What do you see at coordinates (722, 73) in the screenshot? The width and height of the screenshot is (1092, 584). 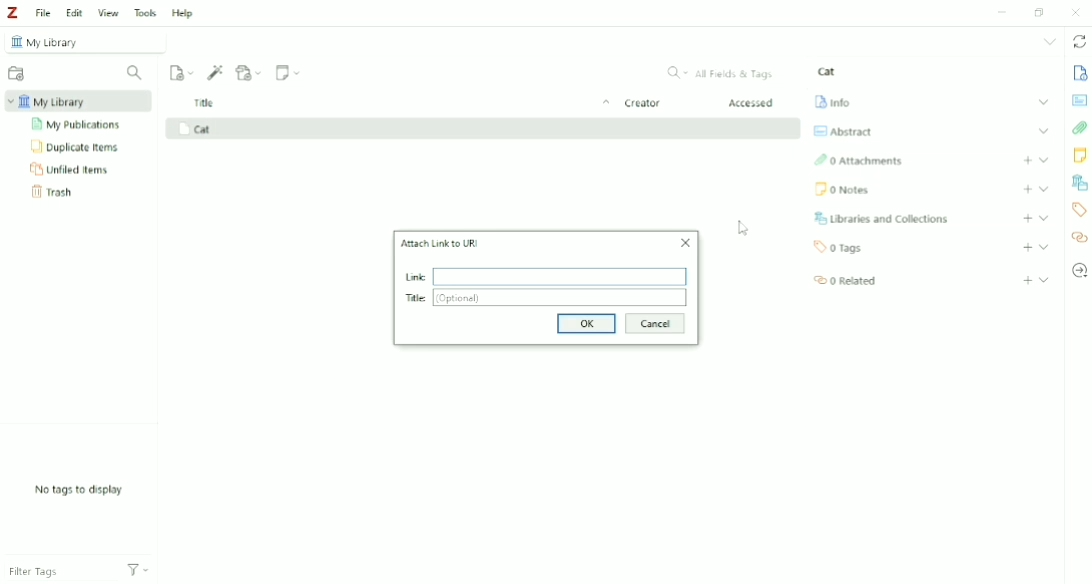 I see `All Fields & Tags` at bounding box center [722, 73].